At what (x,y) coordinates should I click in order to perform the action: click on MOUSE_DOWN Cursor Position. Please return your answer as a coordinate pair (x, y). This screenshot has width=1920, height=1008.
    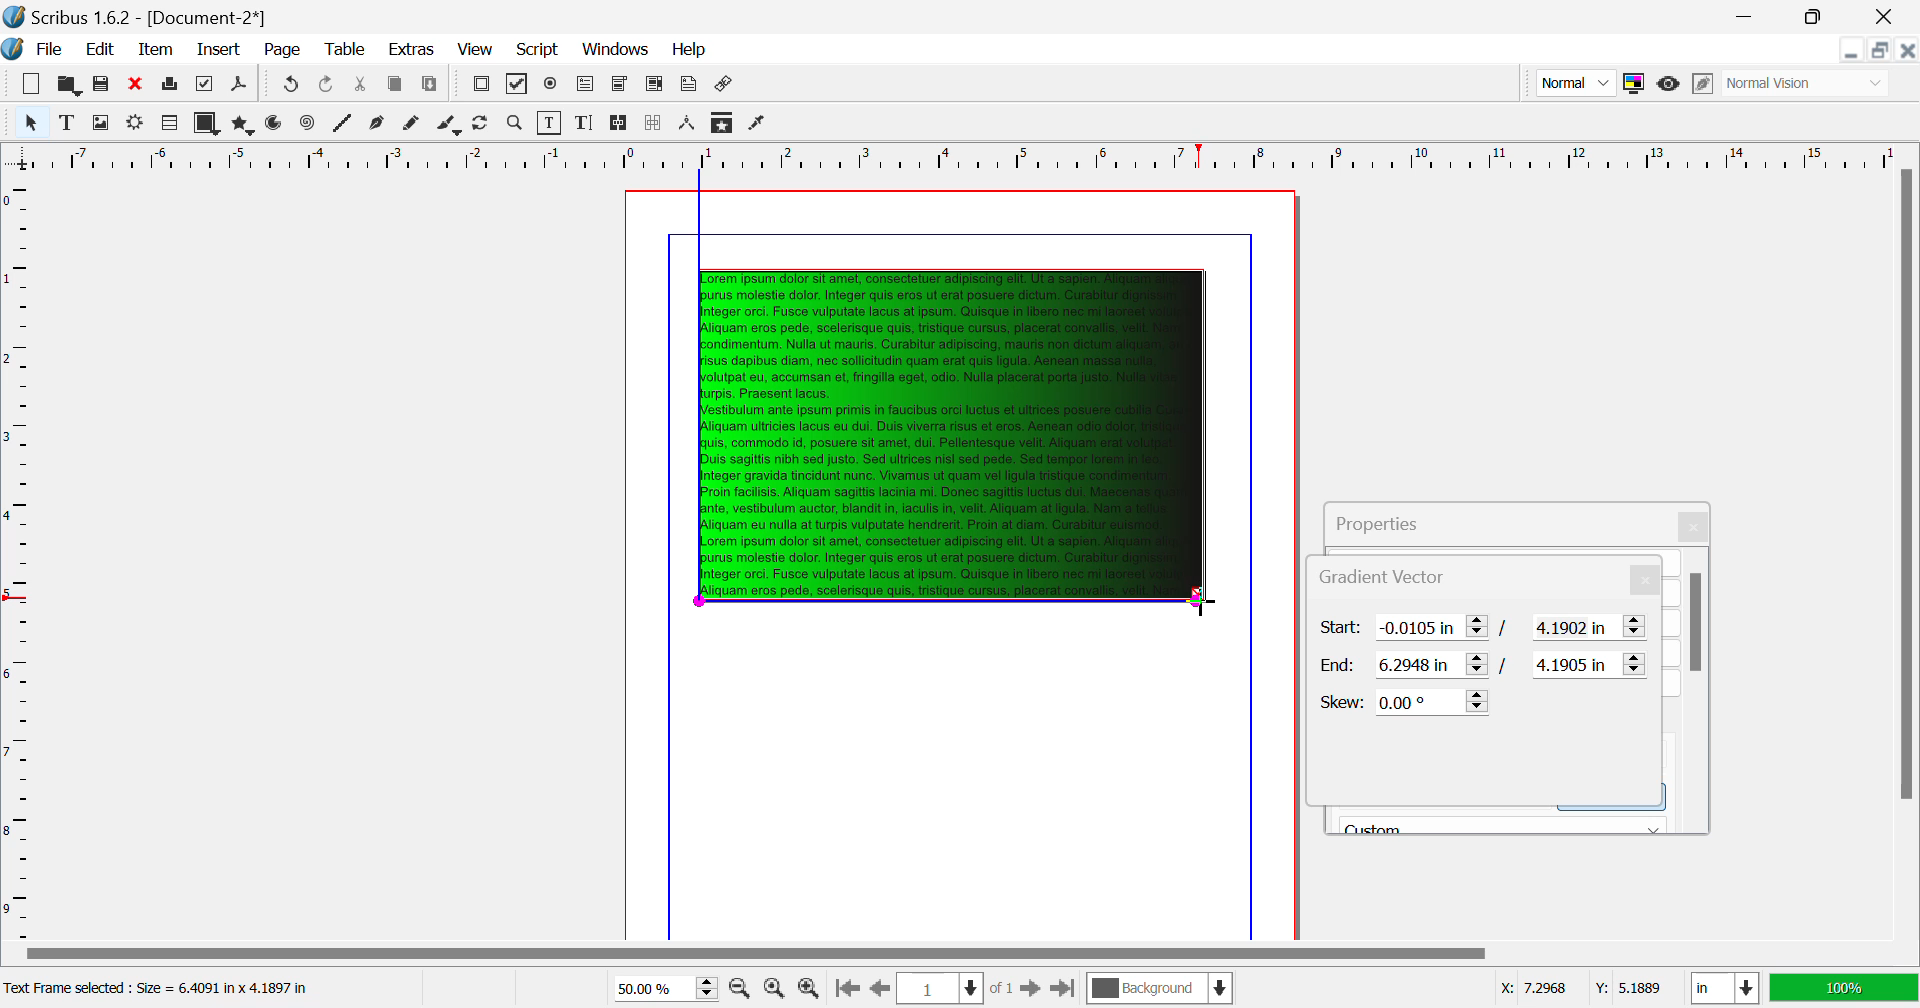
    Looking at the image, I should click on (1205, 602).